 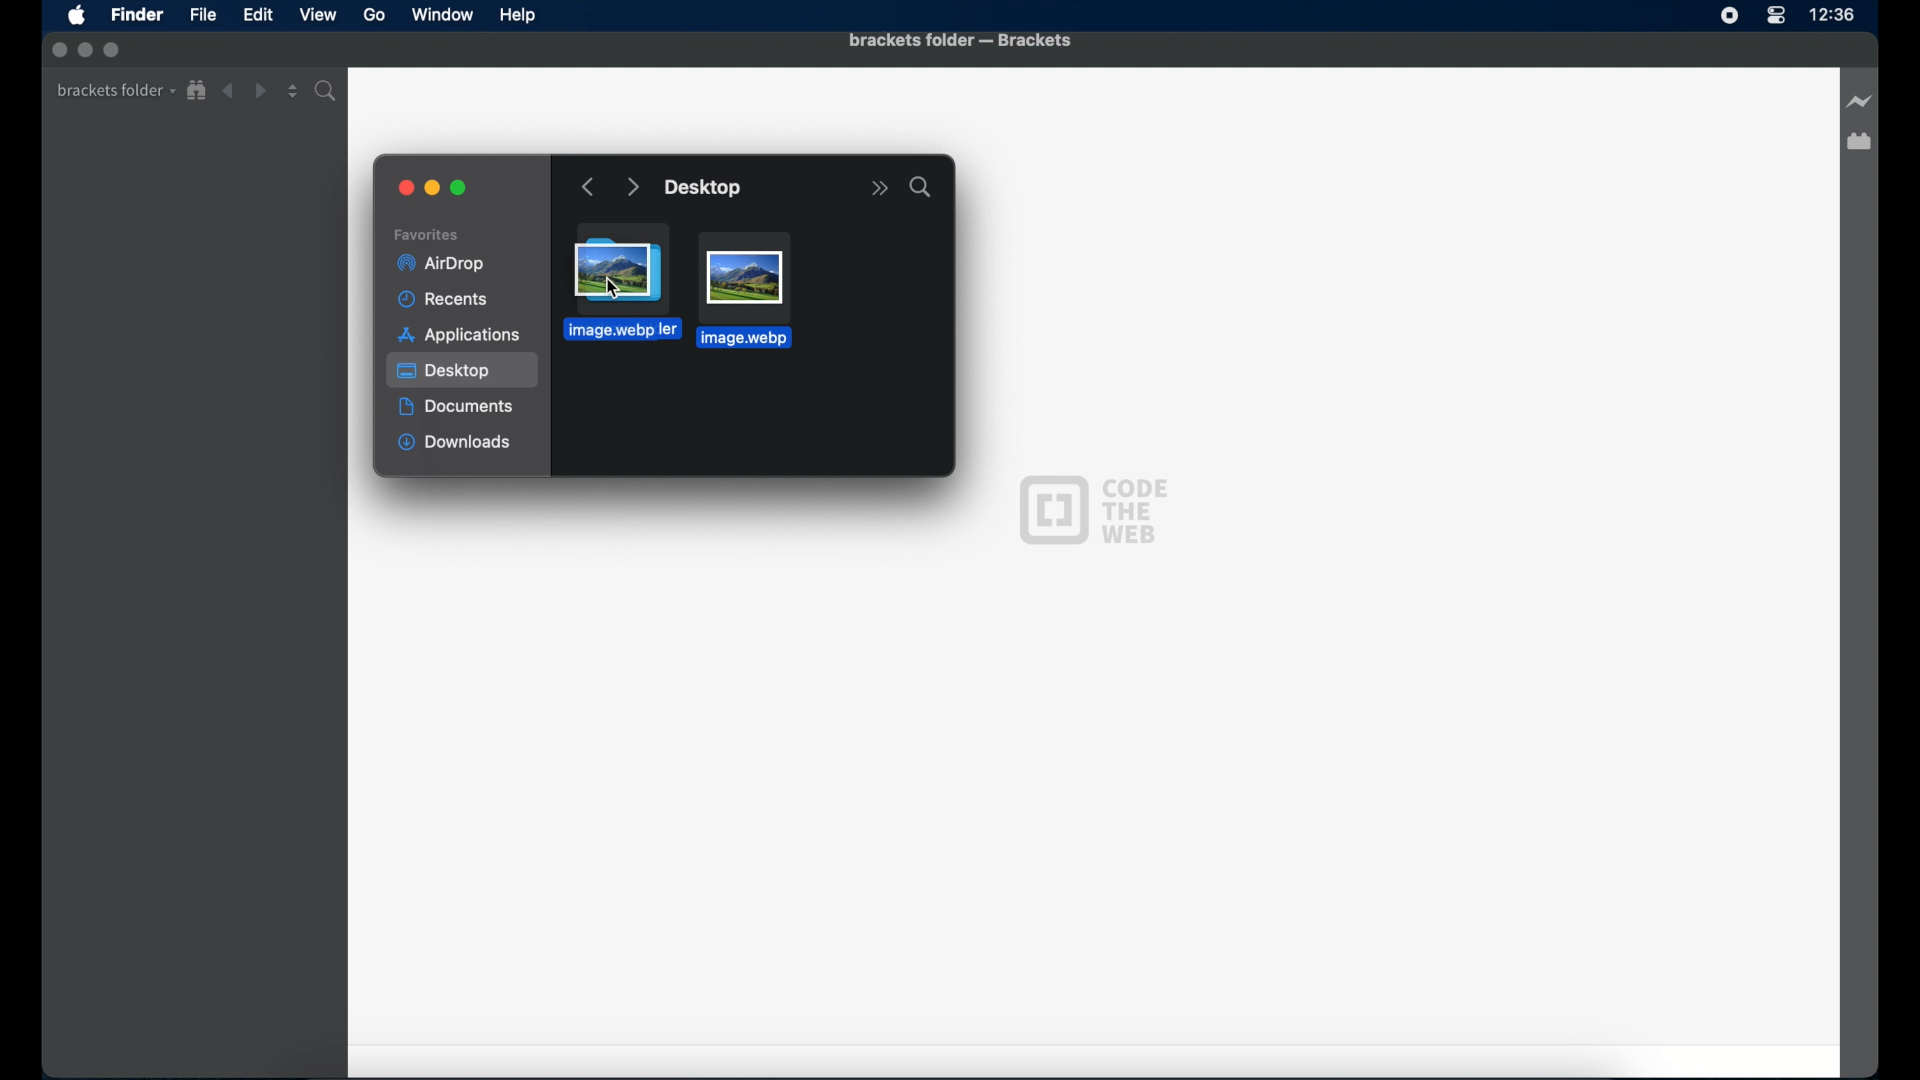 I want to click on Edit, so click(x=258, y=16).